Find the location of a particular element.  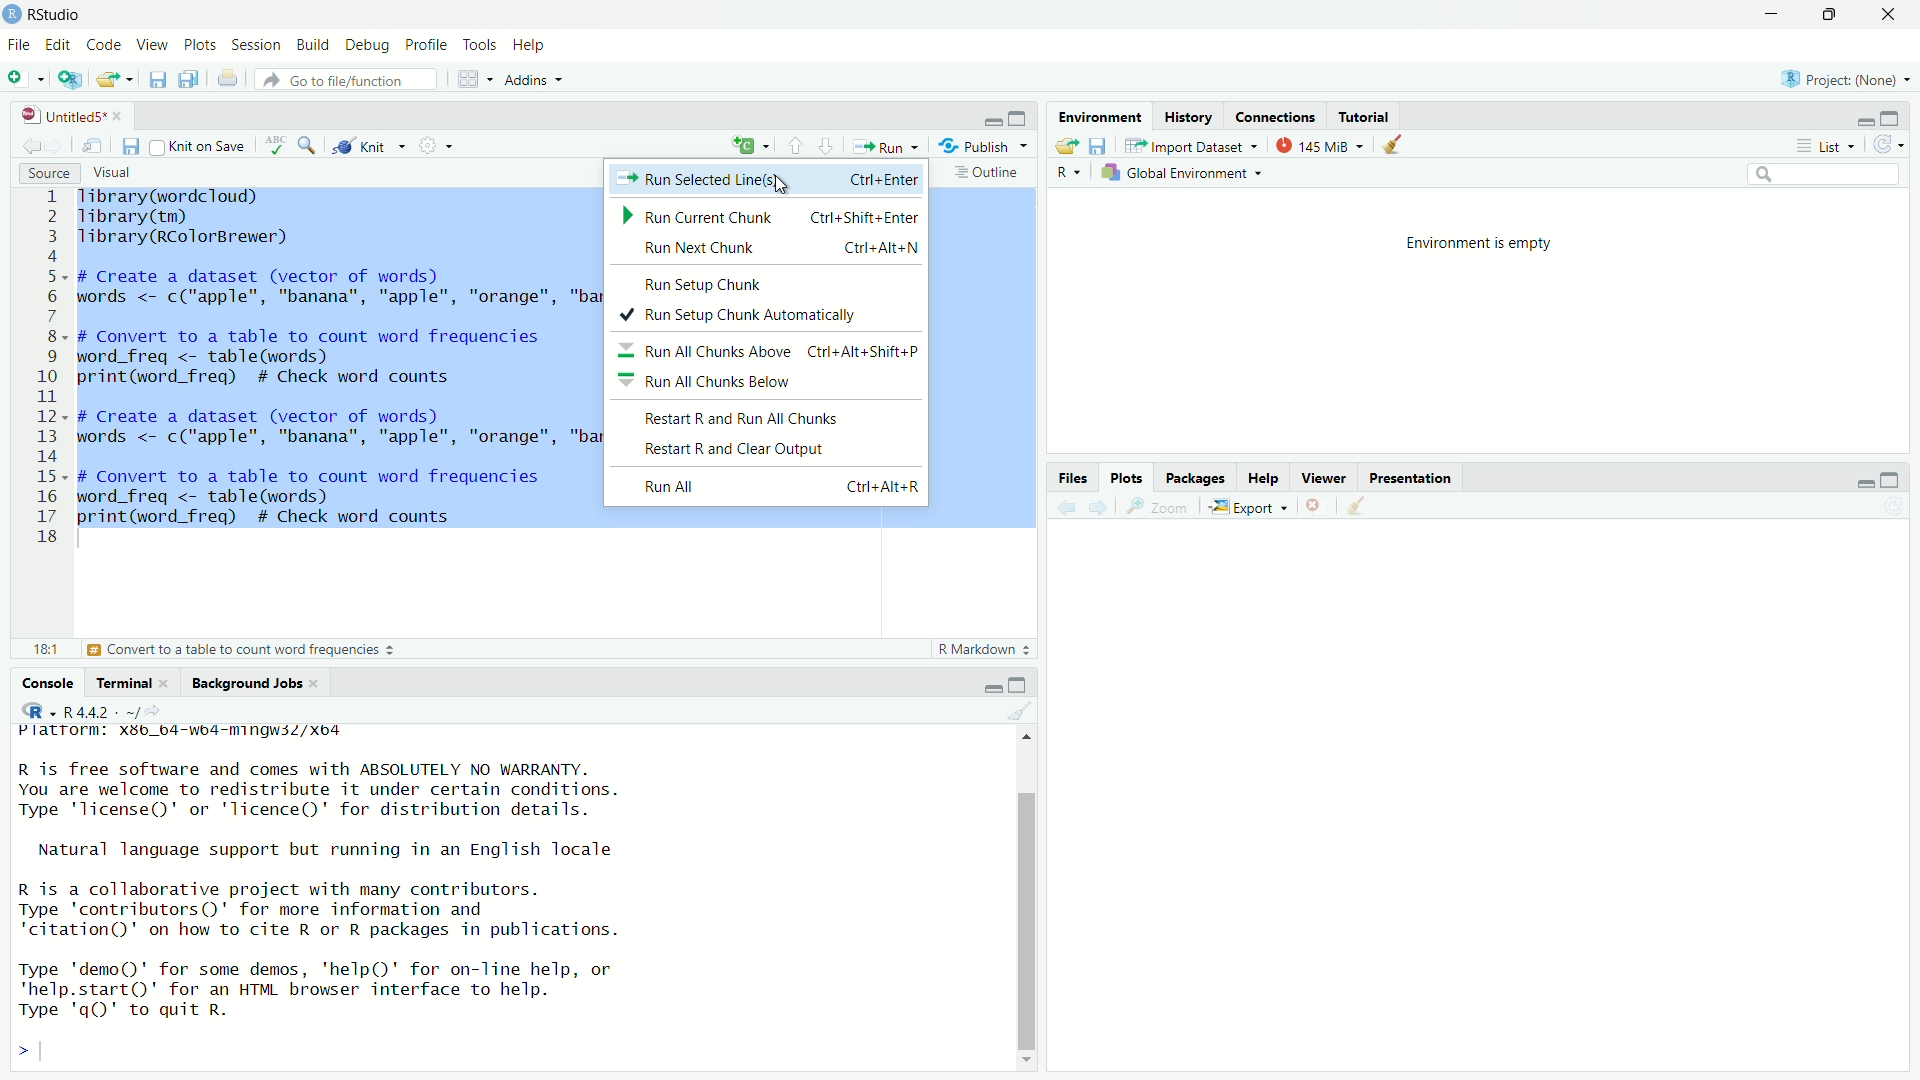

maximize is located at coordinates (1894, 120).